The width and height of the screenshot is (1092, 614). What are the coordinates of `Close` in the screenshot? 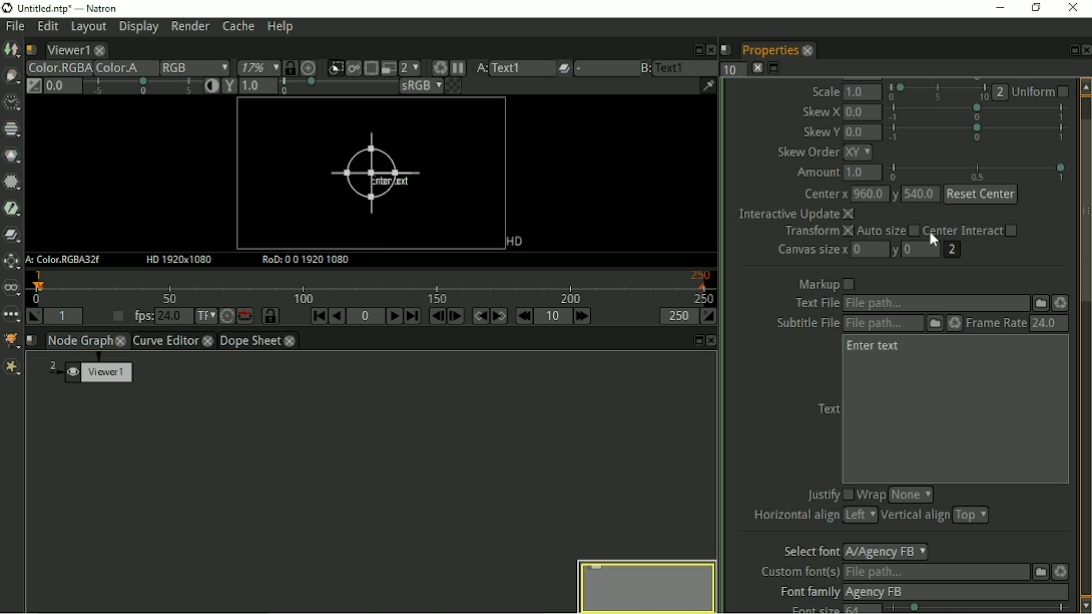 It's located at (1085, 50).